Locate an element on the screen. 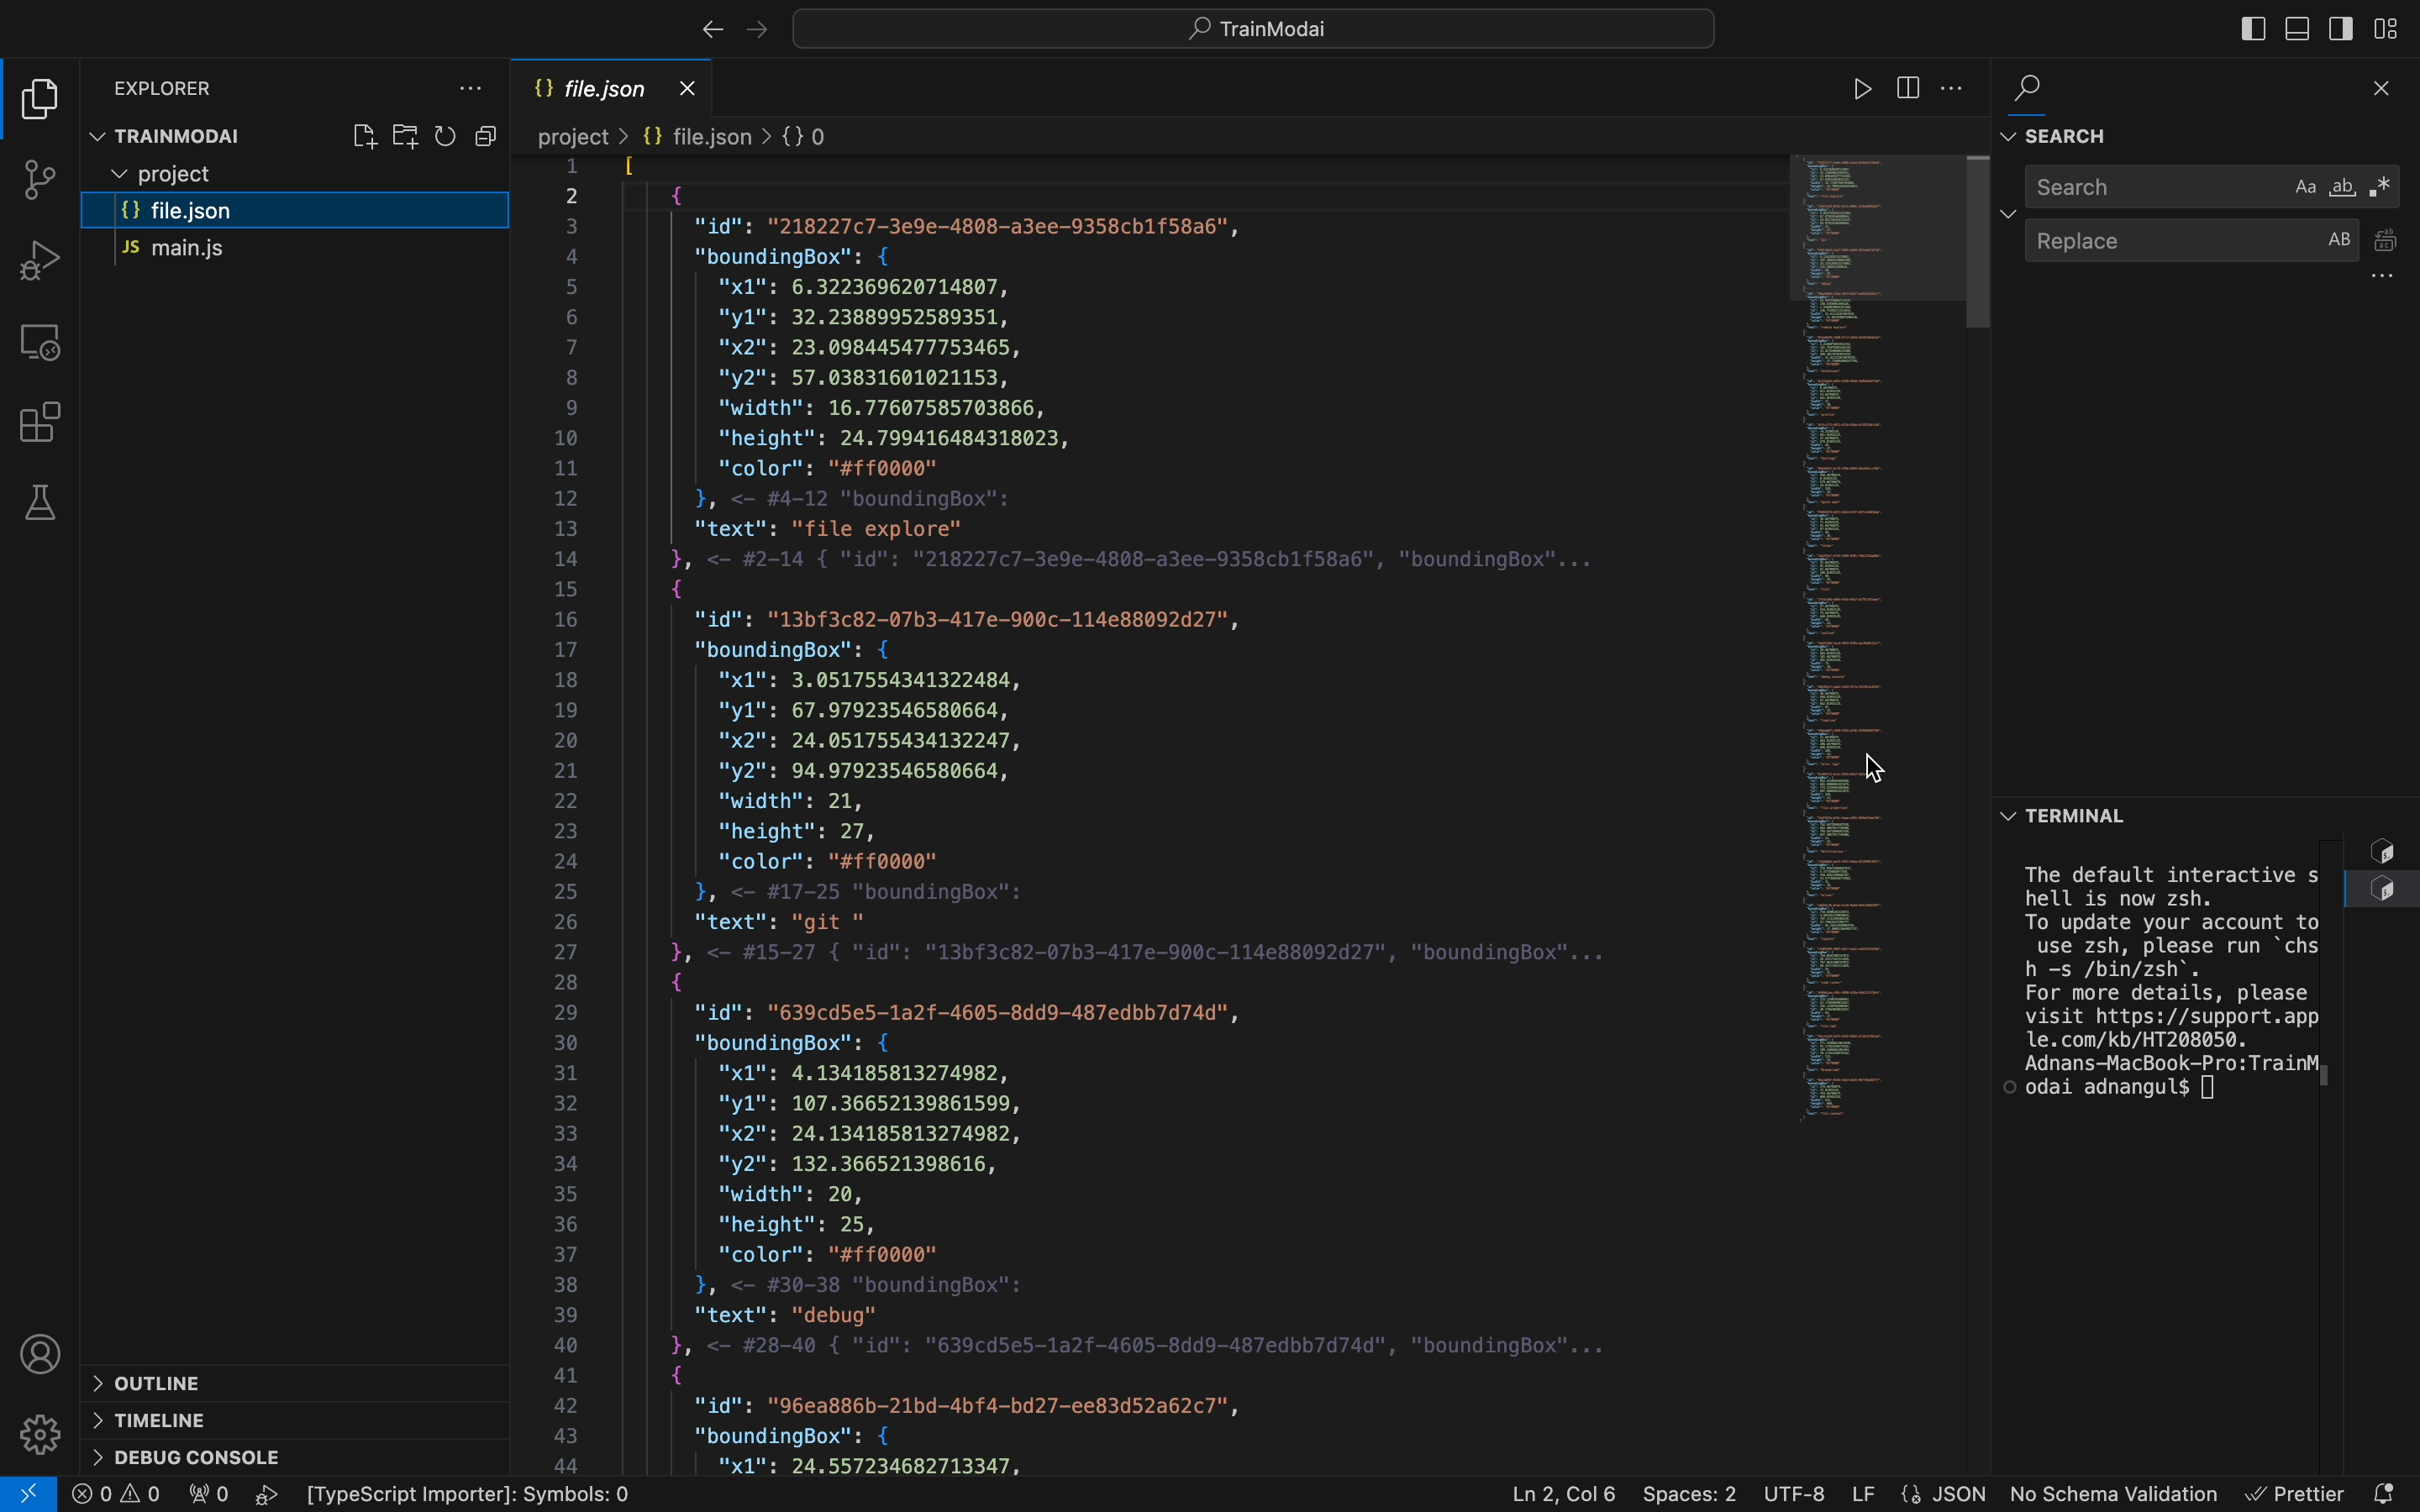 The height and width of the screenshot is (1512, 2420). tests is located at coordinates (38, 502).